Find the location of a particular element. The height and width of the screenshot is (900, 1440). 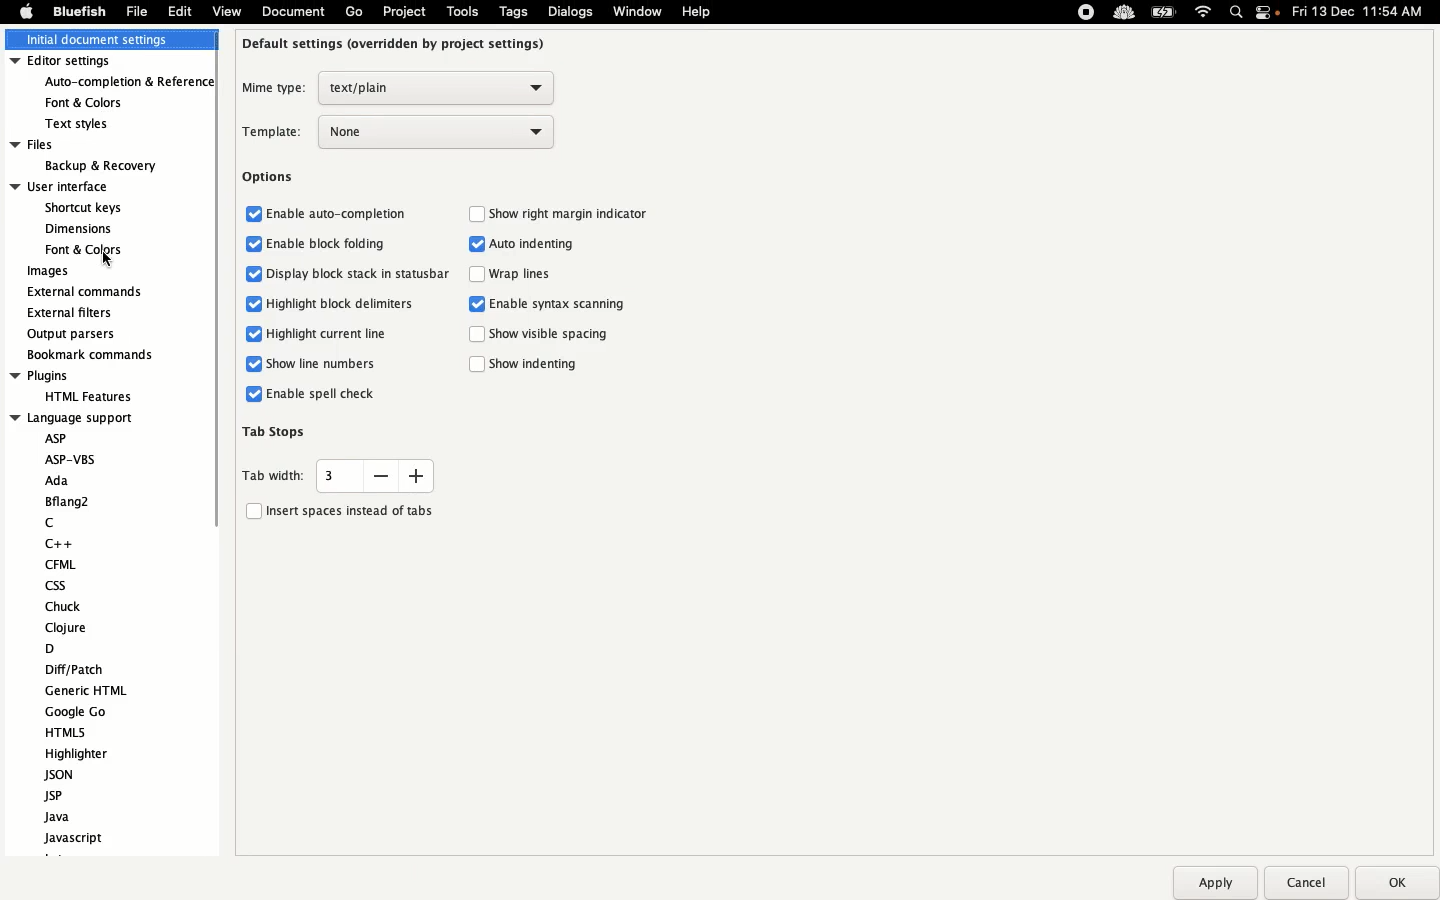

Search is located at coordinates (1237, 14).